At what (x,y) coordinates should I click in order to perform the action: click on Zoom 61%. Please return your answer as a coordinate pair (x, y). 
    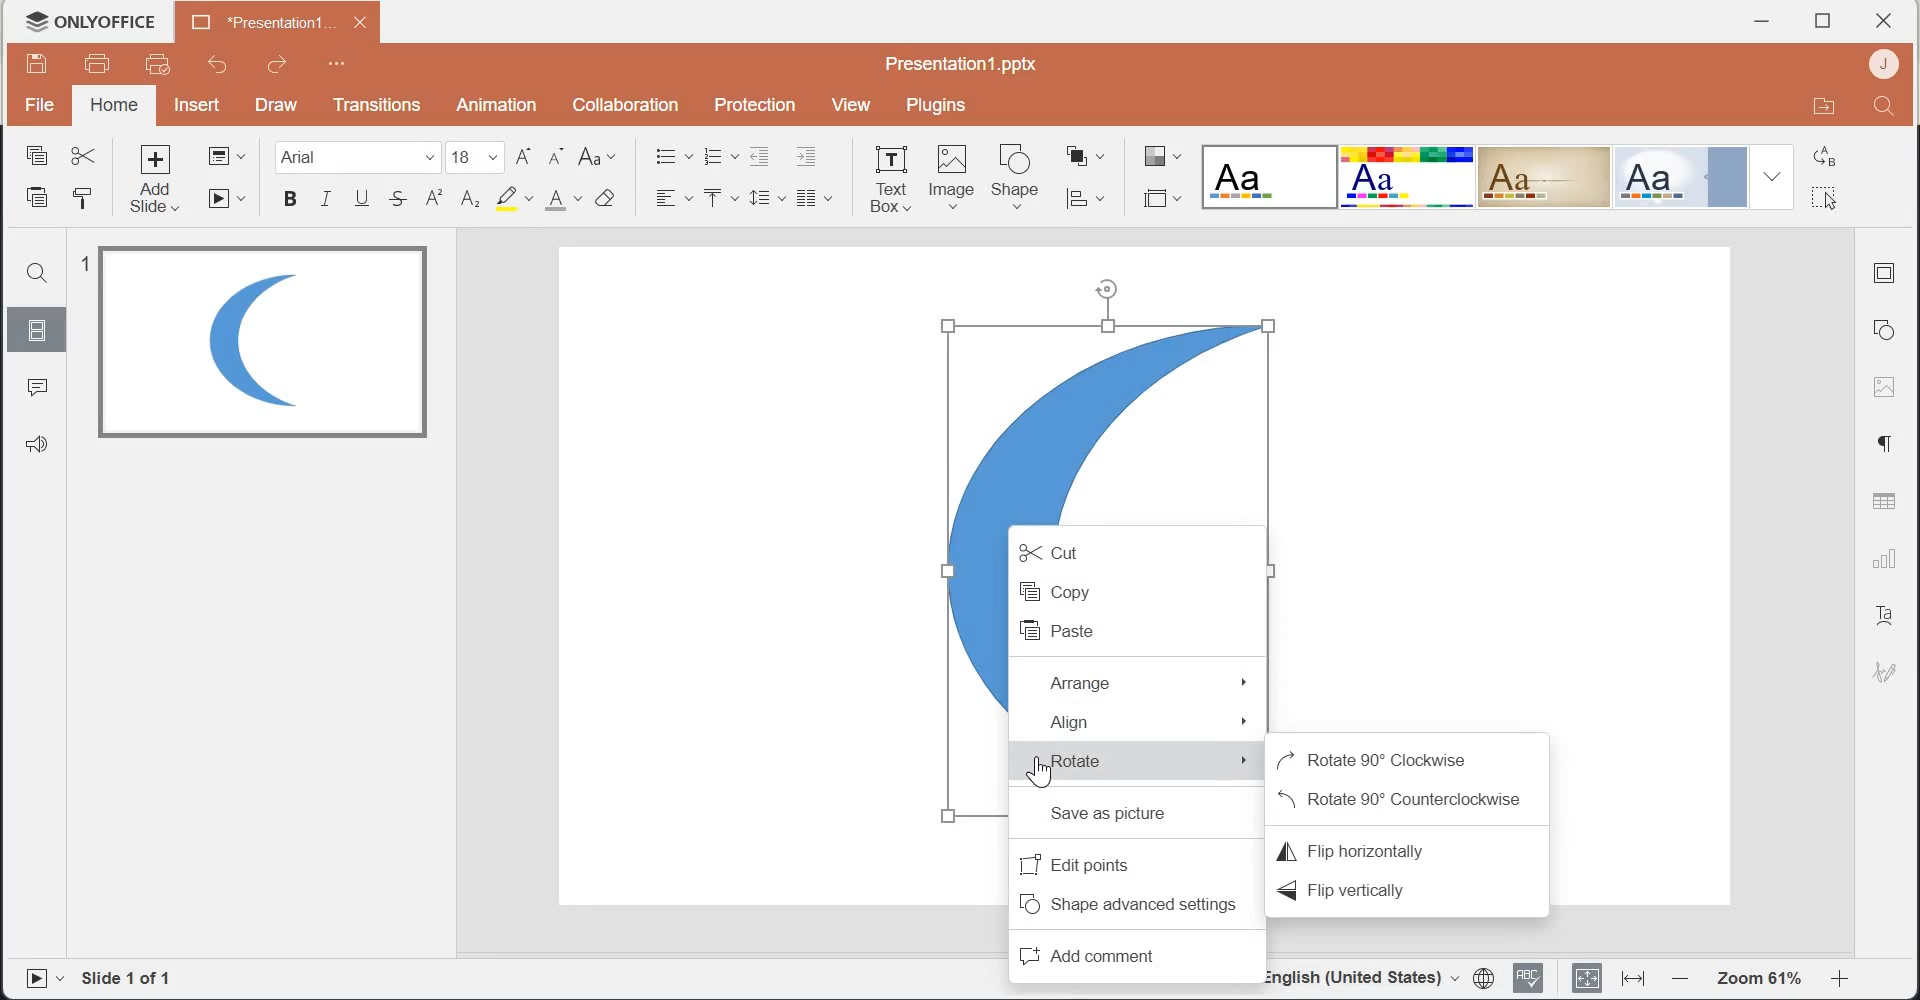
    Looking at the image, I should click on (1758, 979).